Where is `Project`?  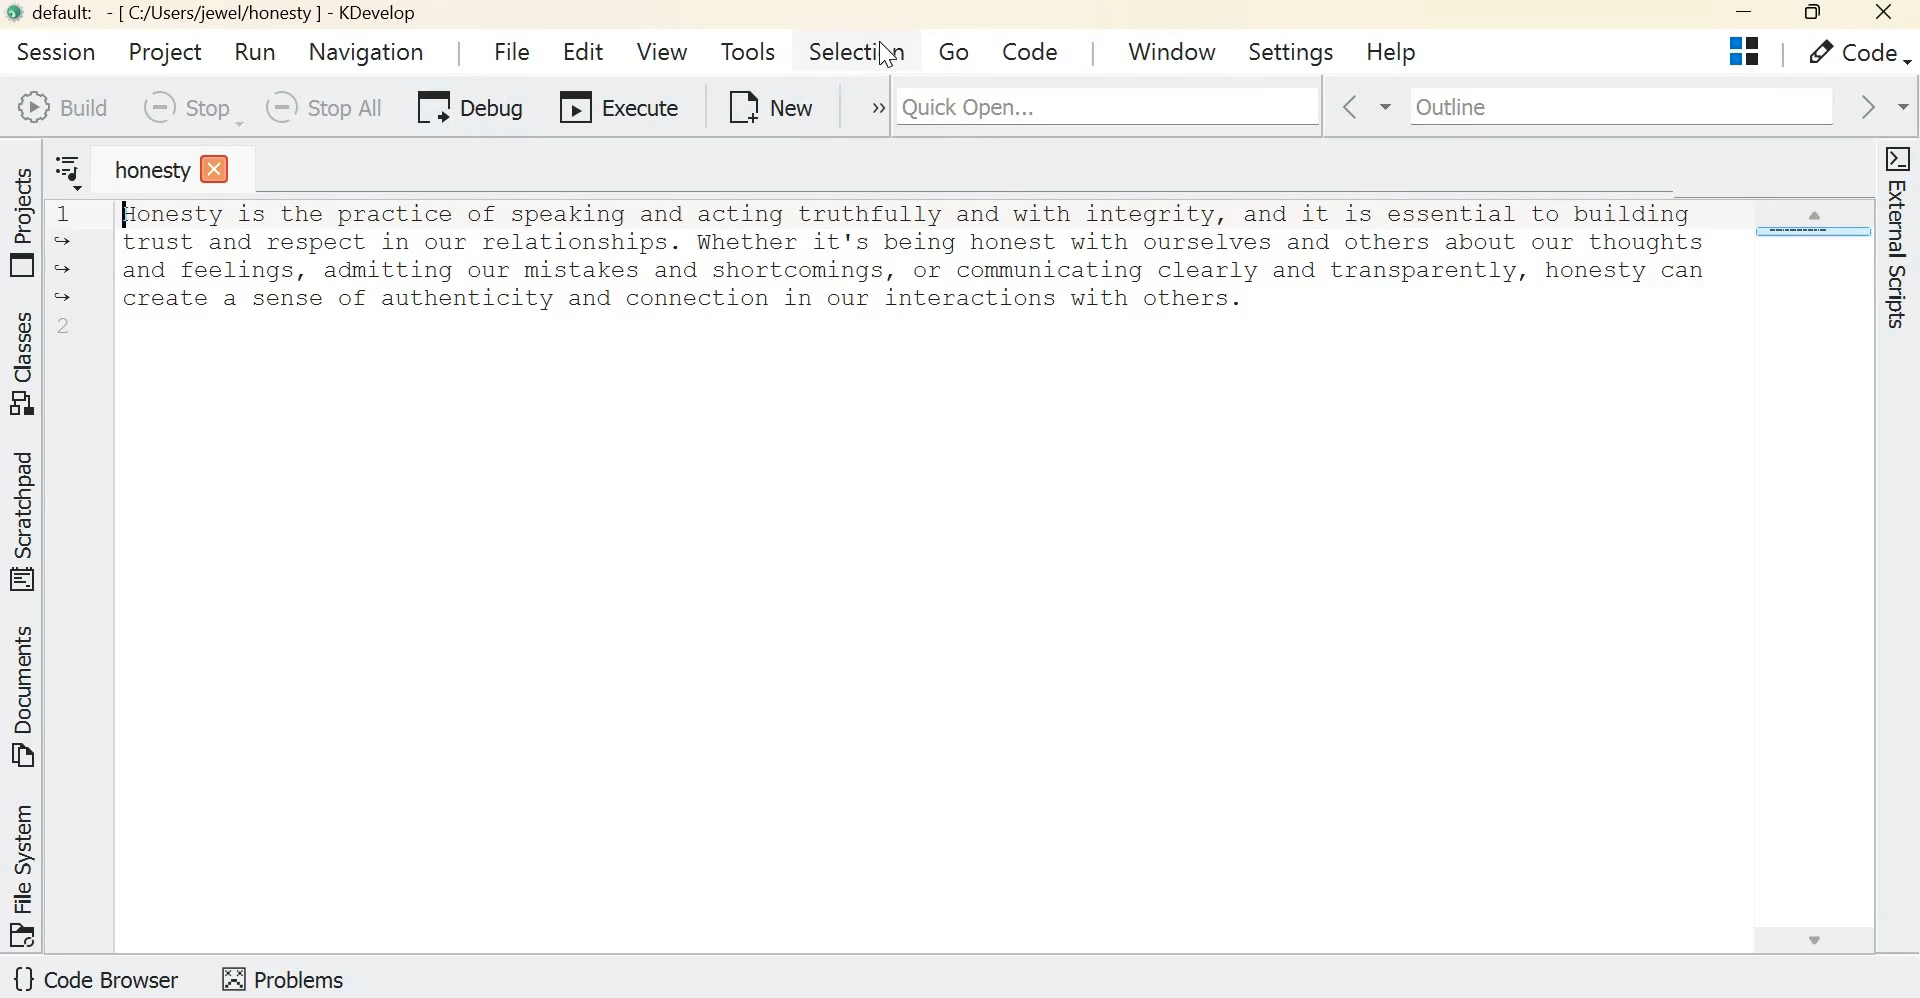
Project is located at coordinates (163, 49).